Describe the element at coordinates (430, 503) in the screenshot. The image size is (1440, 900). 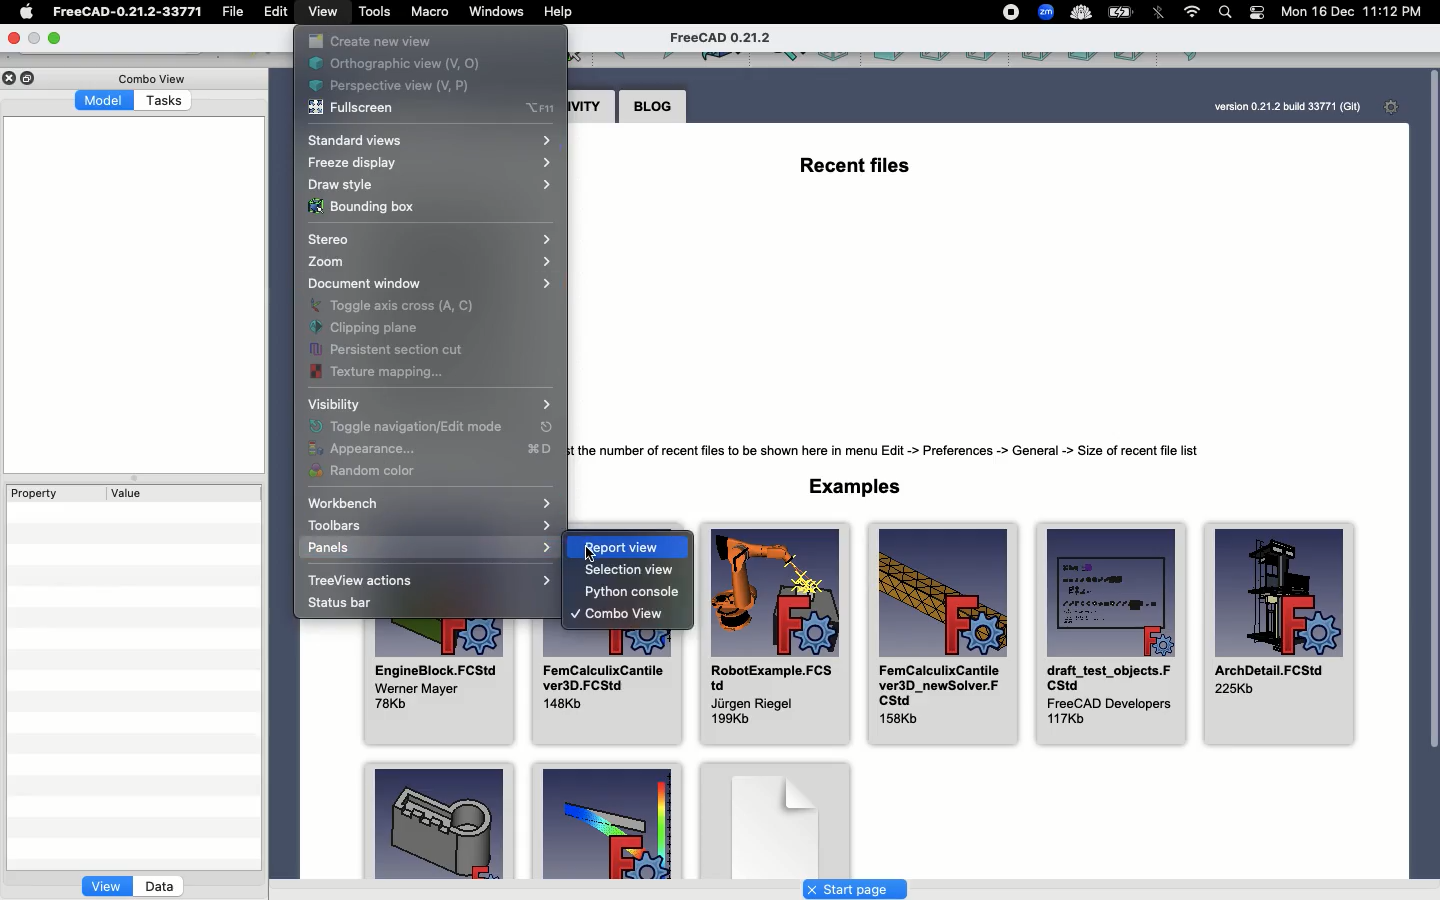
I see `Workbench` at that location.